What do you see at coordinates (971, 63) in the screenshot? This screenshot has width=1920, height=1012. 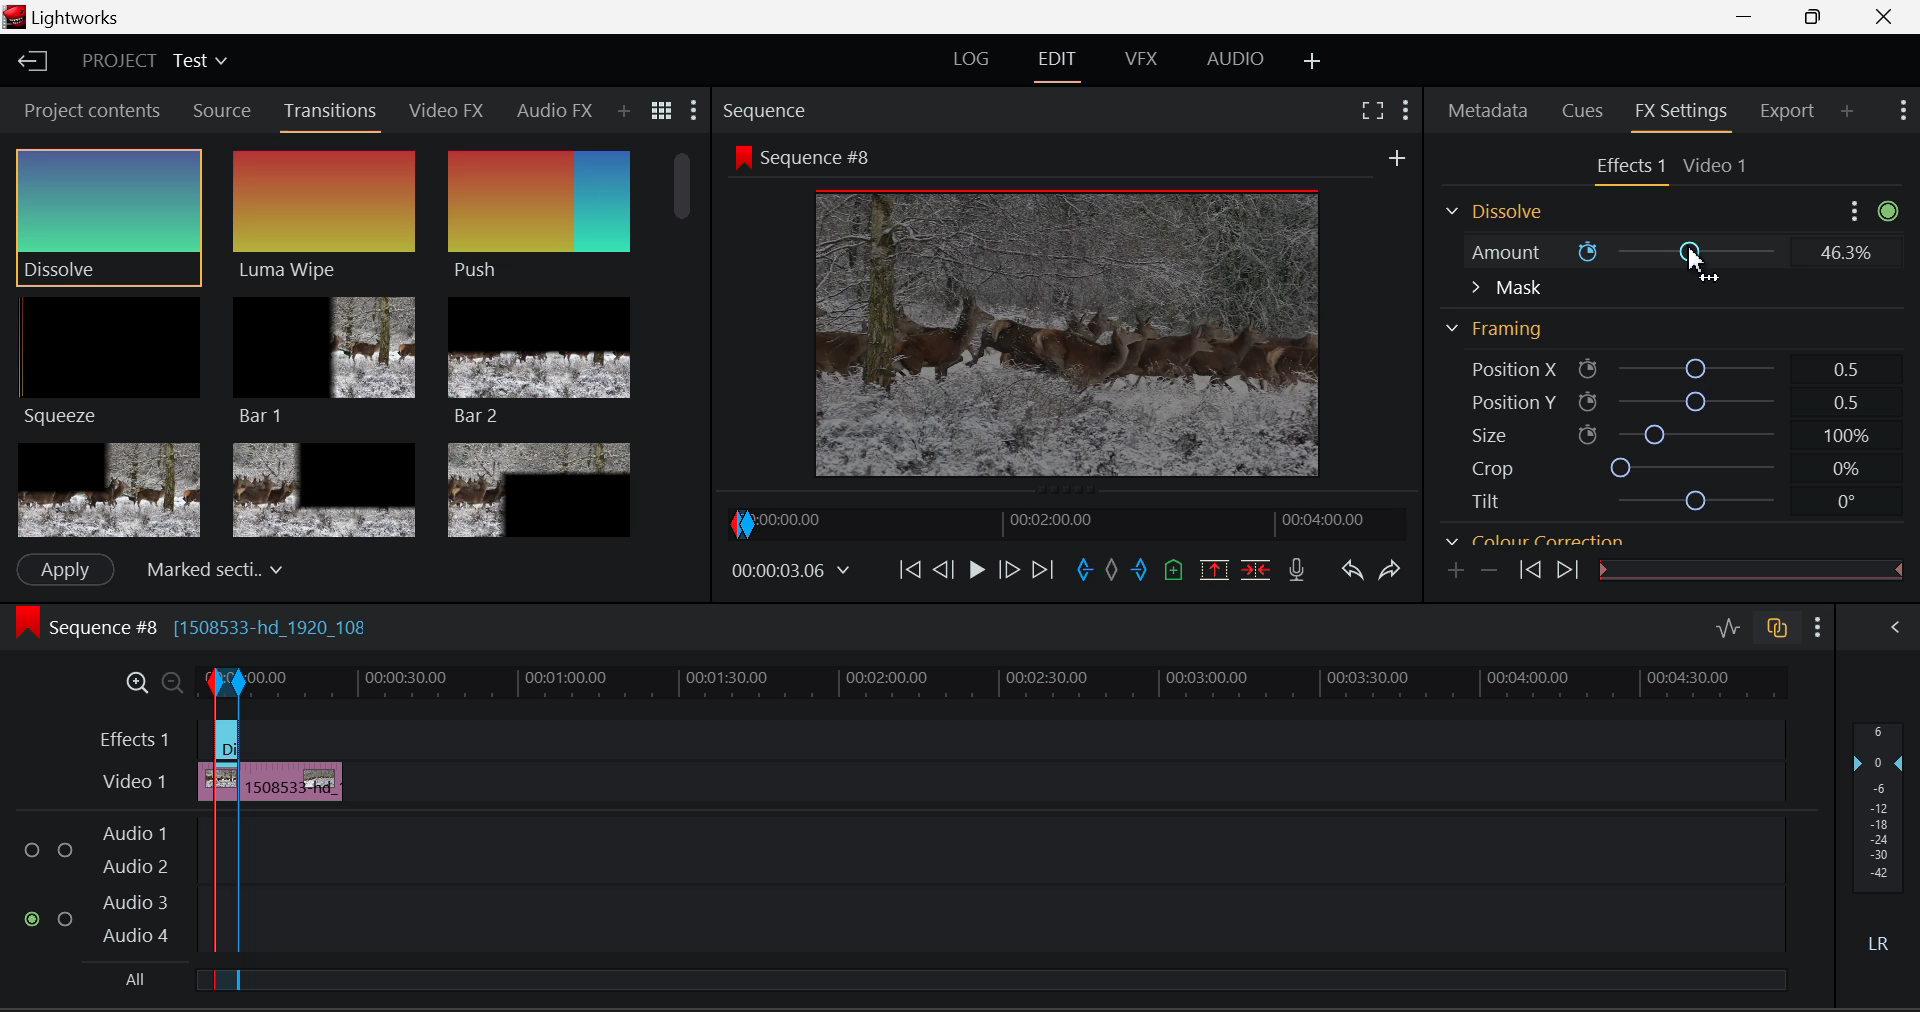 I see `LOG Layout` at bounding box center [971, 63].